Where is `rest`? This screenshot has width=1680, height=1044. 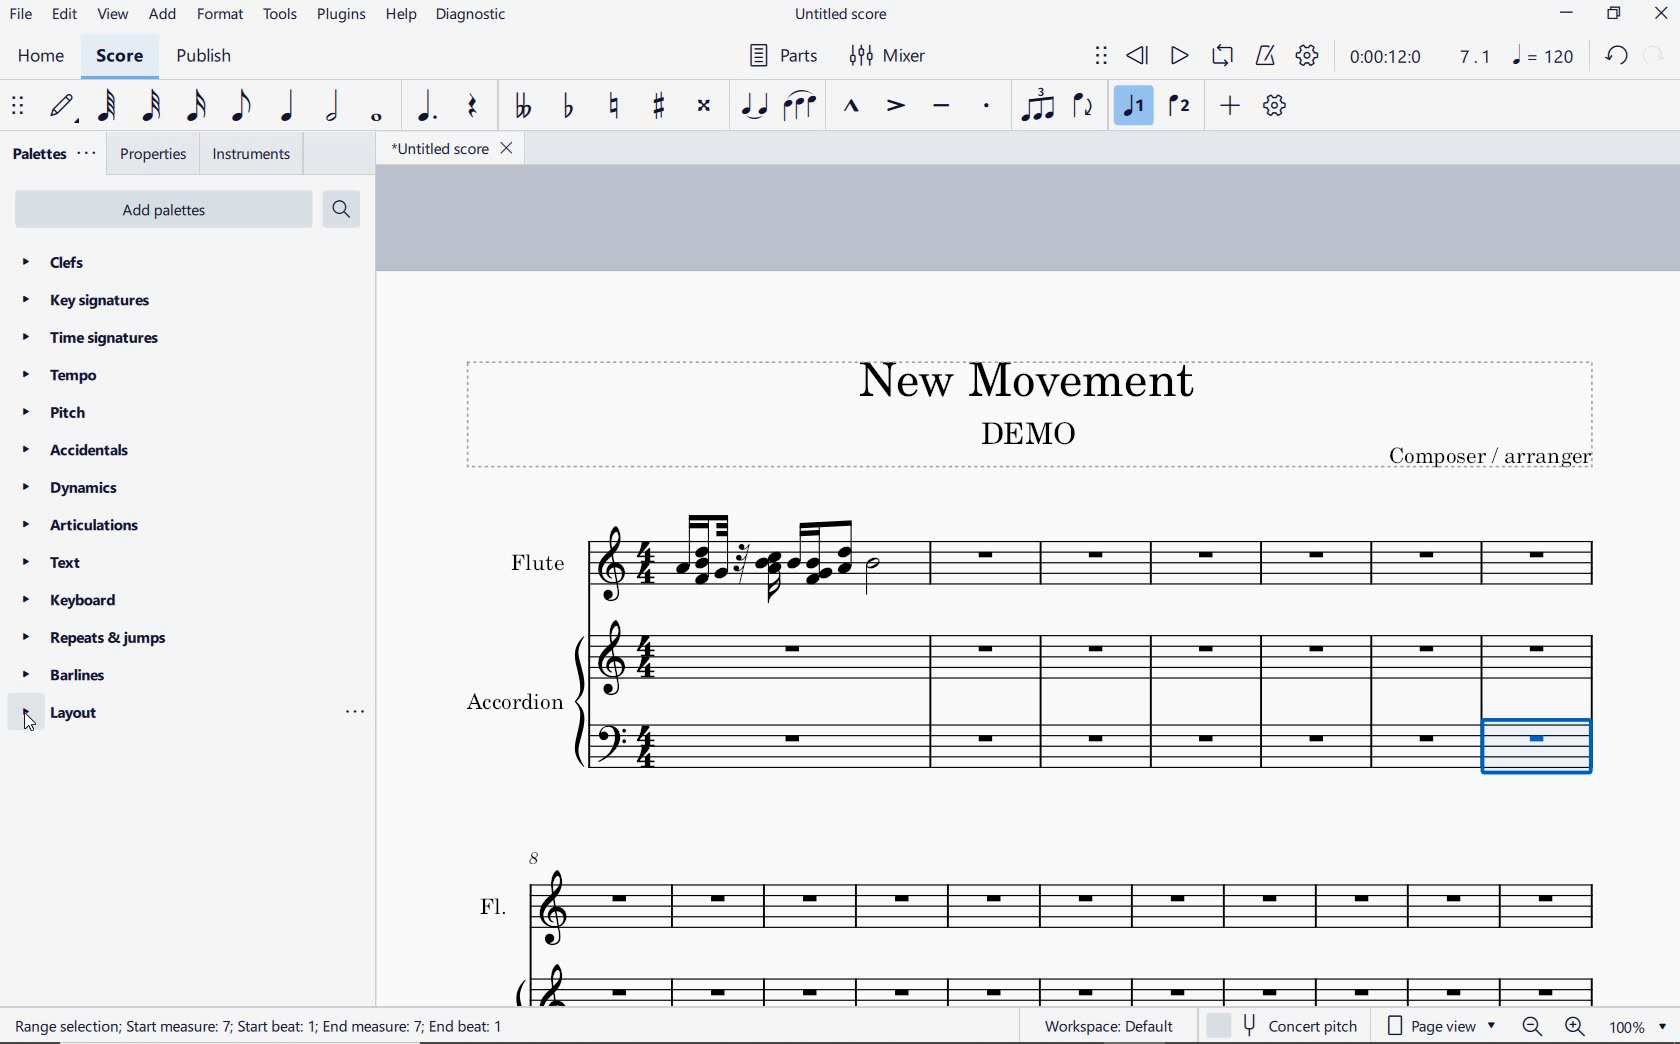
rest is located at coordinates (473, 108).